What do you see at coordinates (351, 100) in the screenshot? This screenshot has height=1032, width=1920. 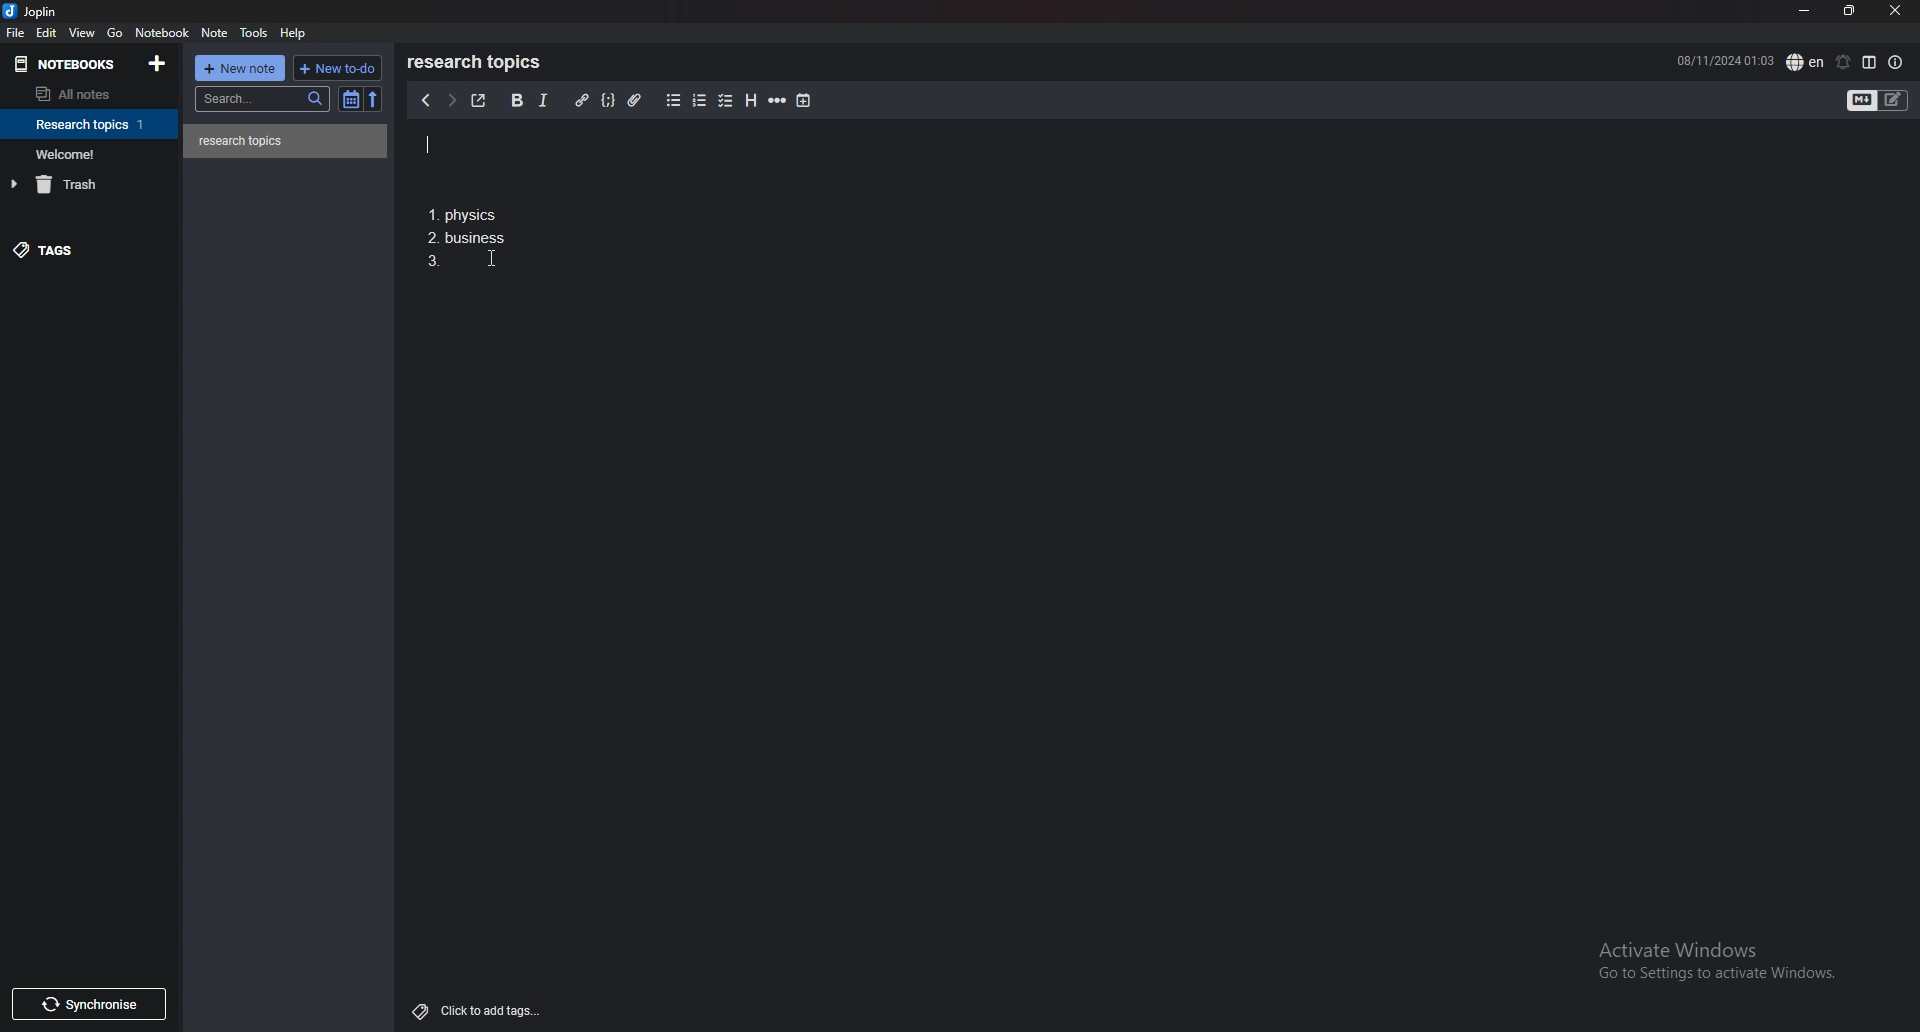 I see `toggle sort order` at bounding box center [351, 100].